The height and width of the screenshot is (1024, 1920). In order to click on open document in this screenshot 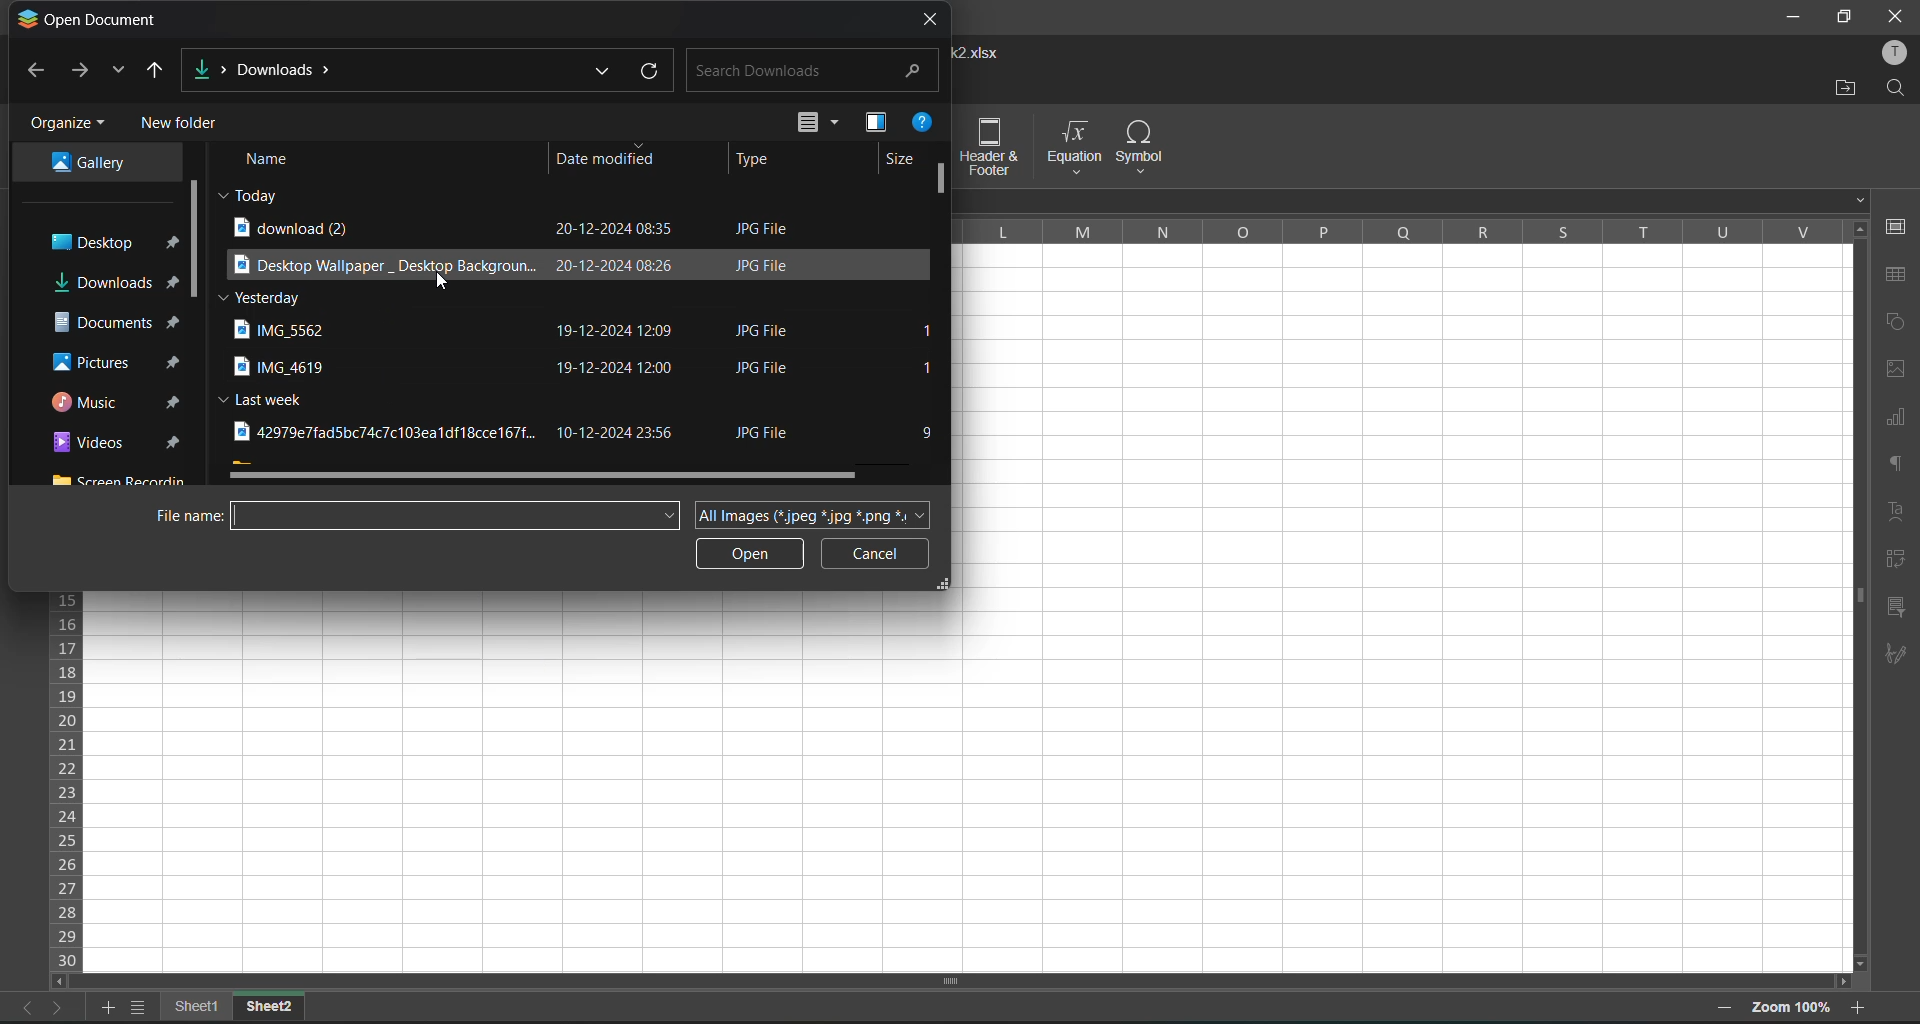, I will do `click(89, 19)`.